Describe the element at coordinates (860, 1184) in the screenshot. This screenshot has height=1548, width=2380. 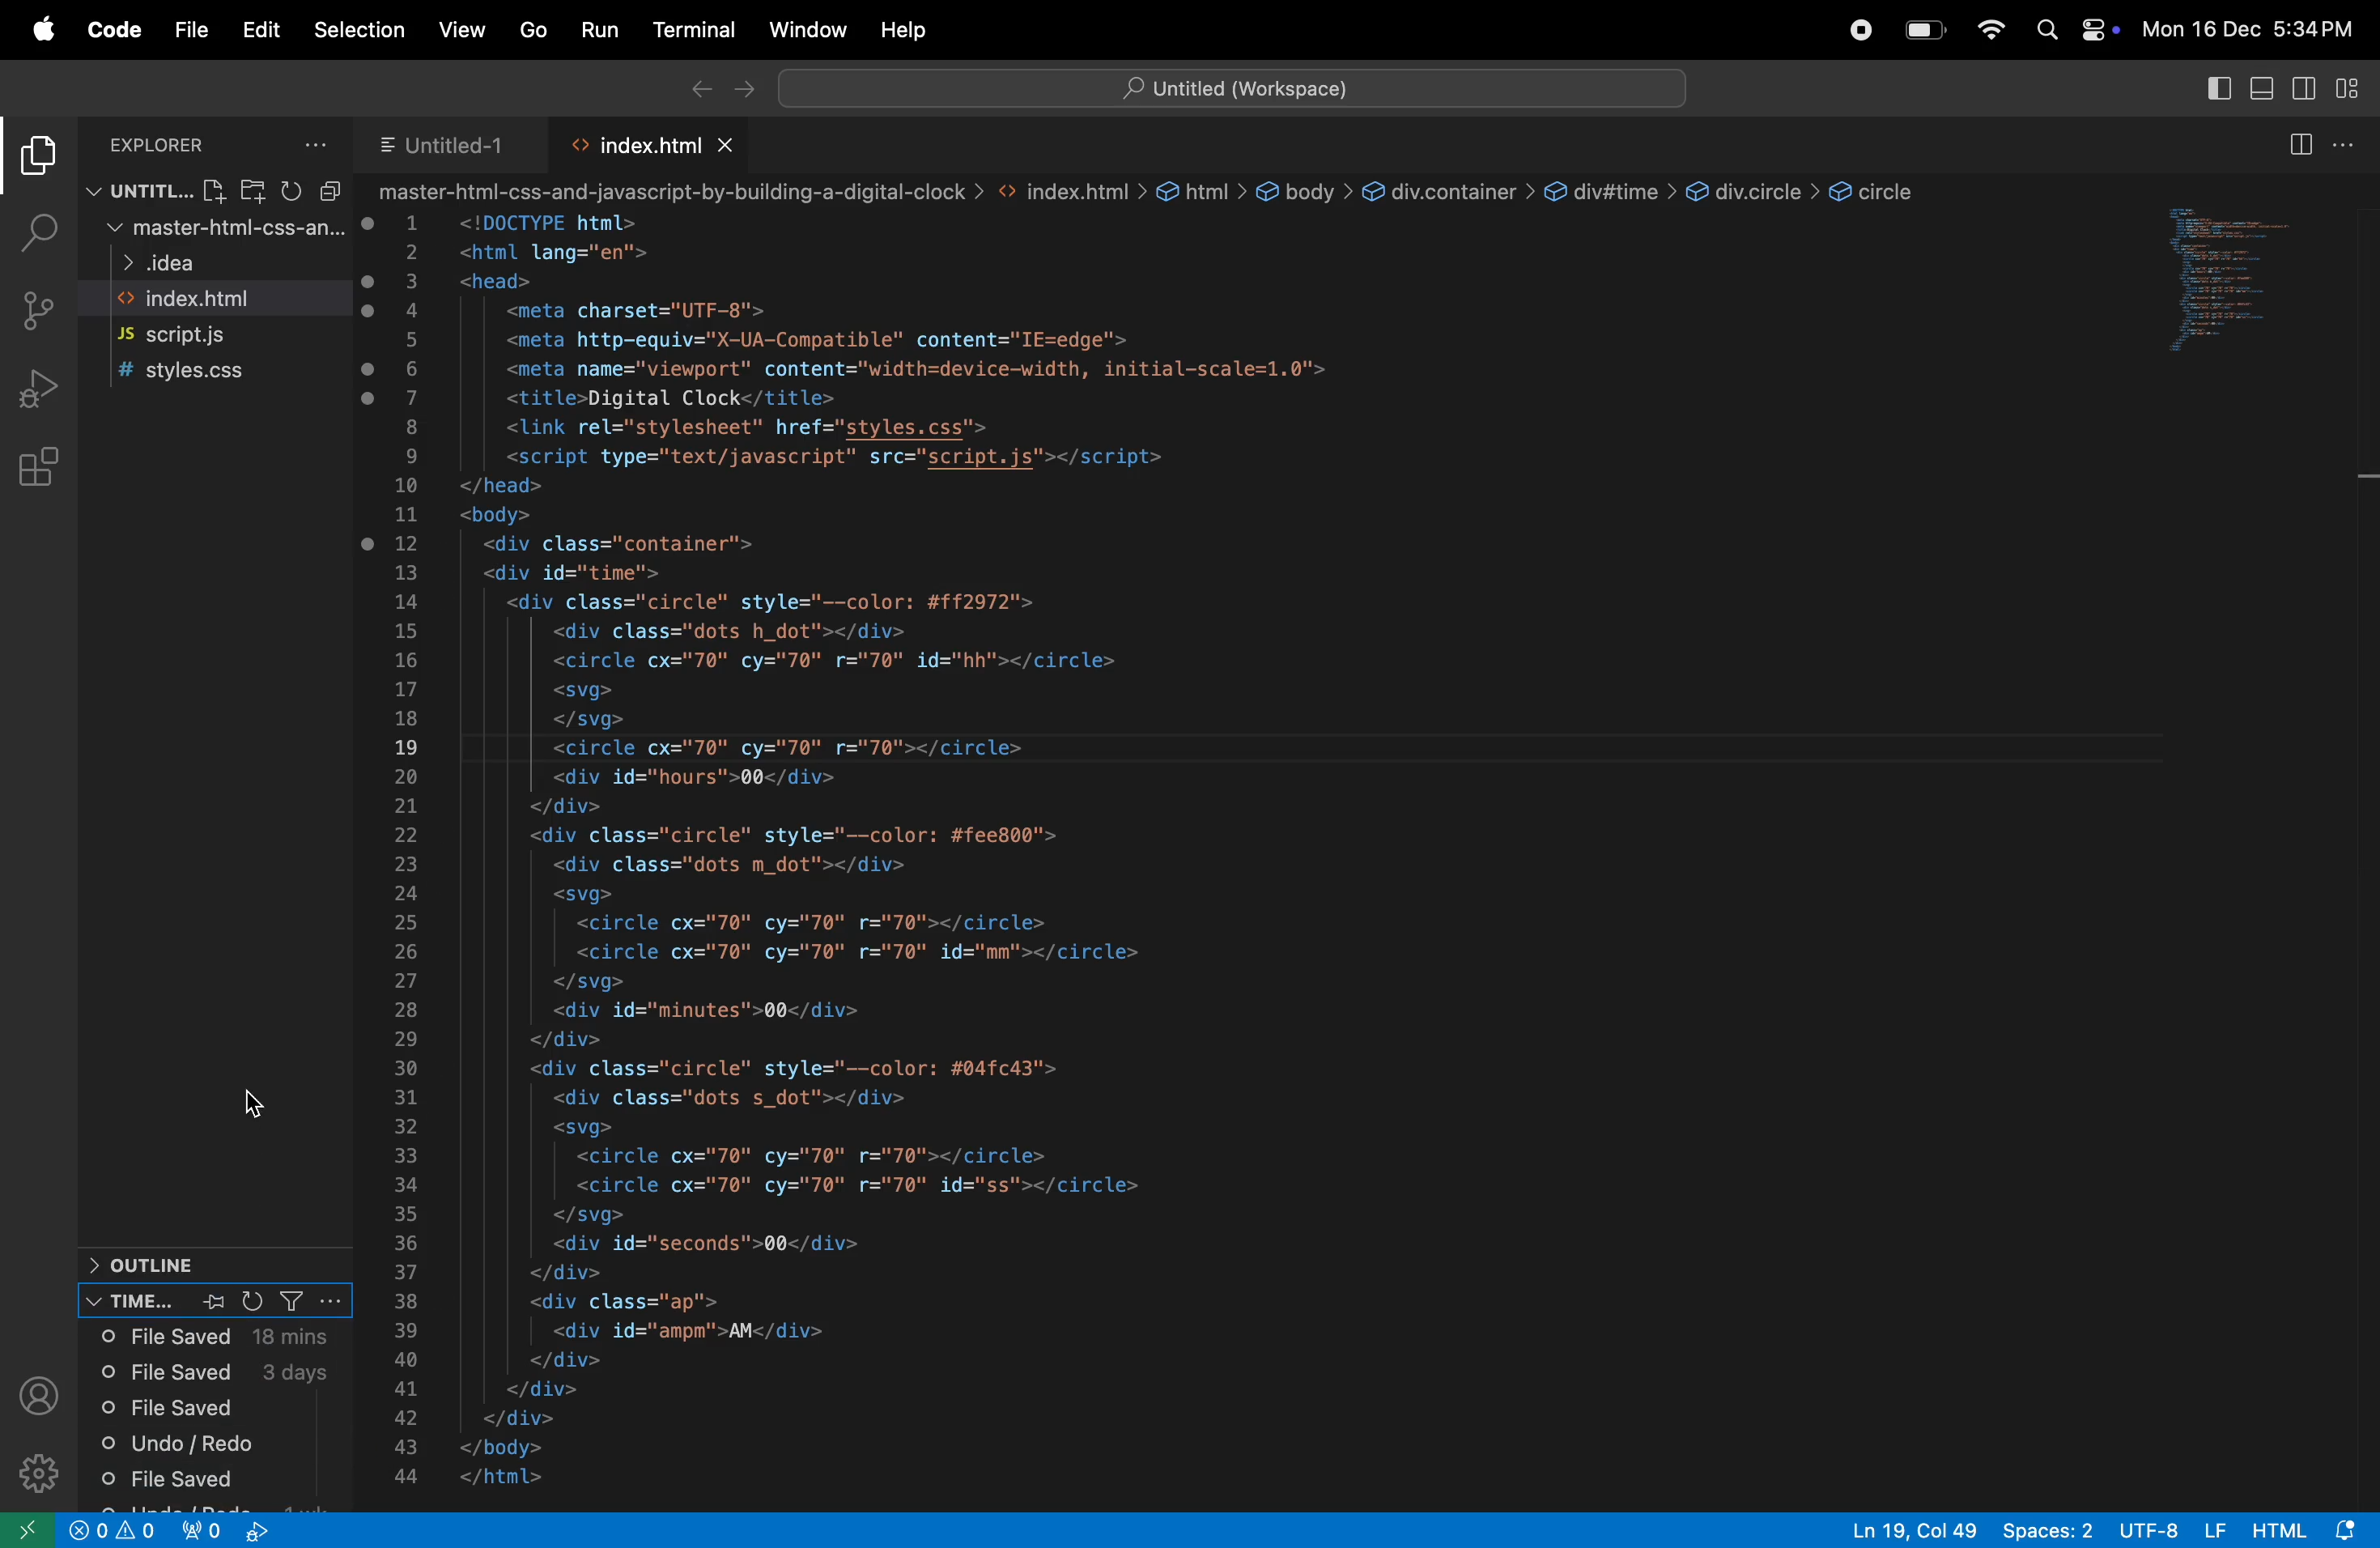
I see `<circle cx="70" cy="70" r="70" id="ss"></circle>` at that location.